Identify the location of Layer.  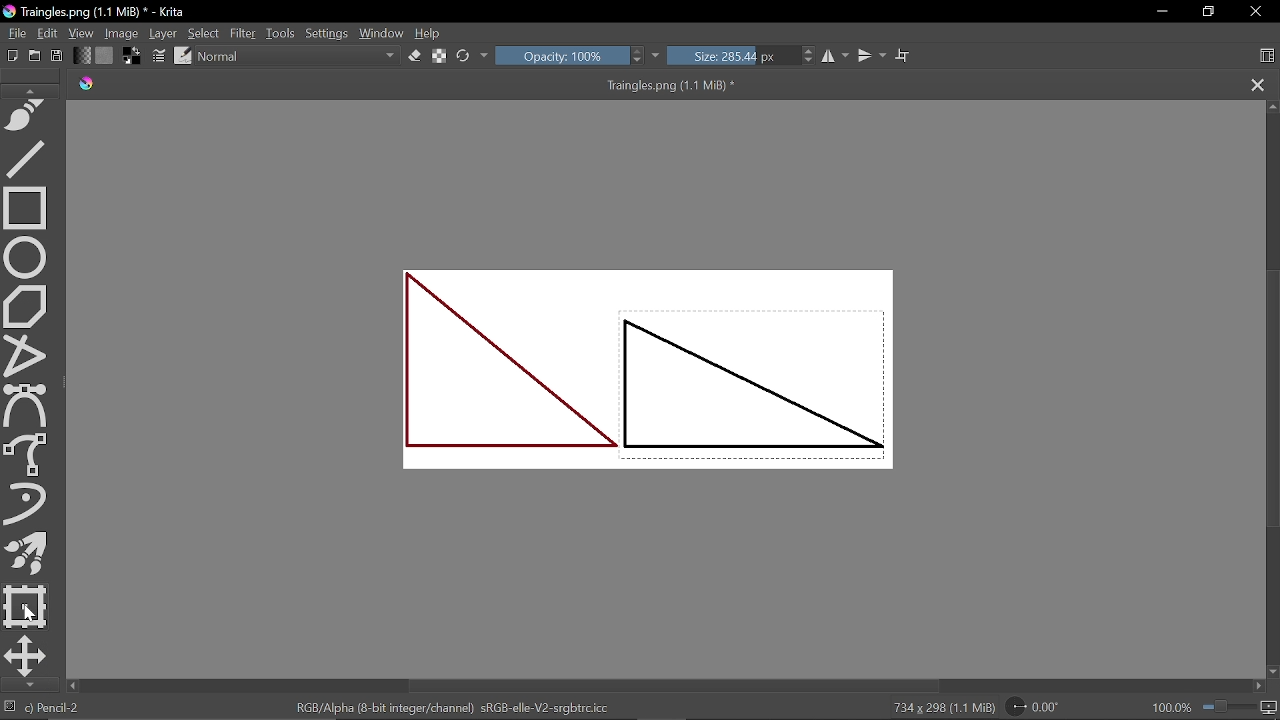
(164, 34).